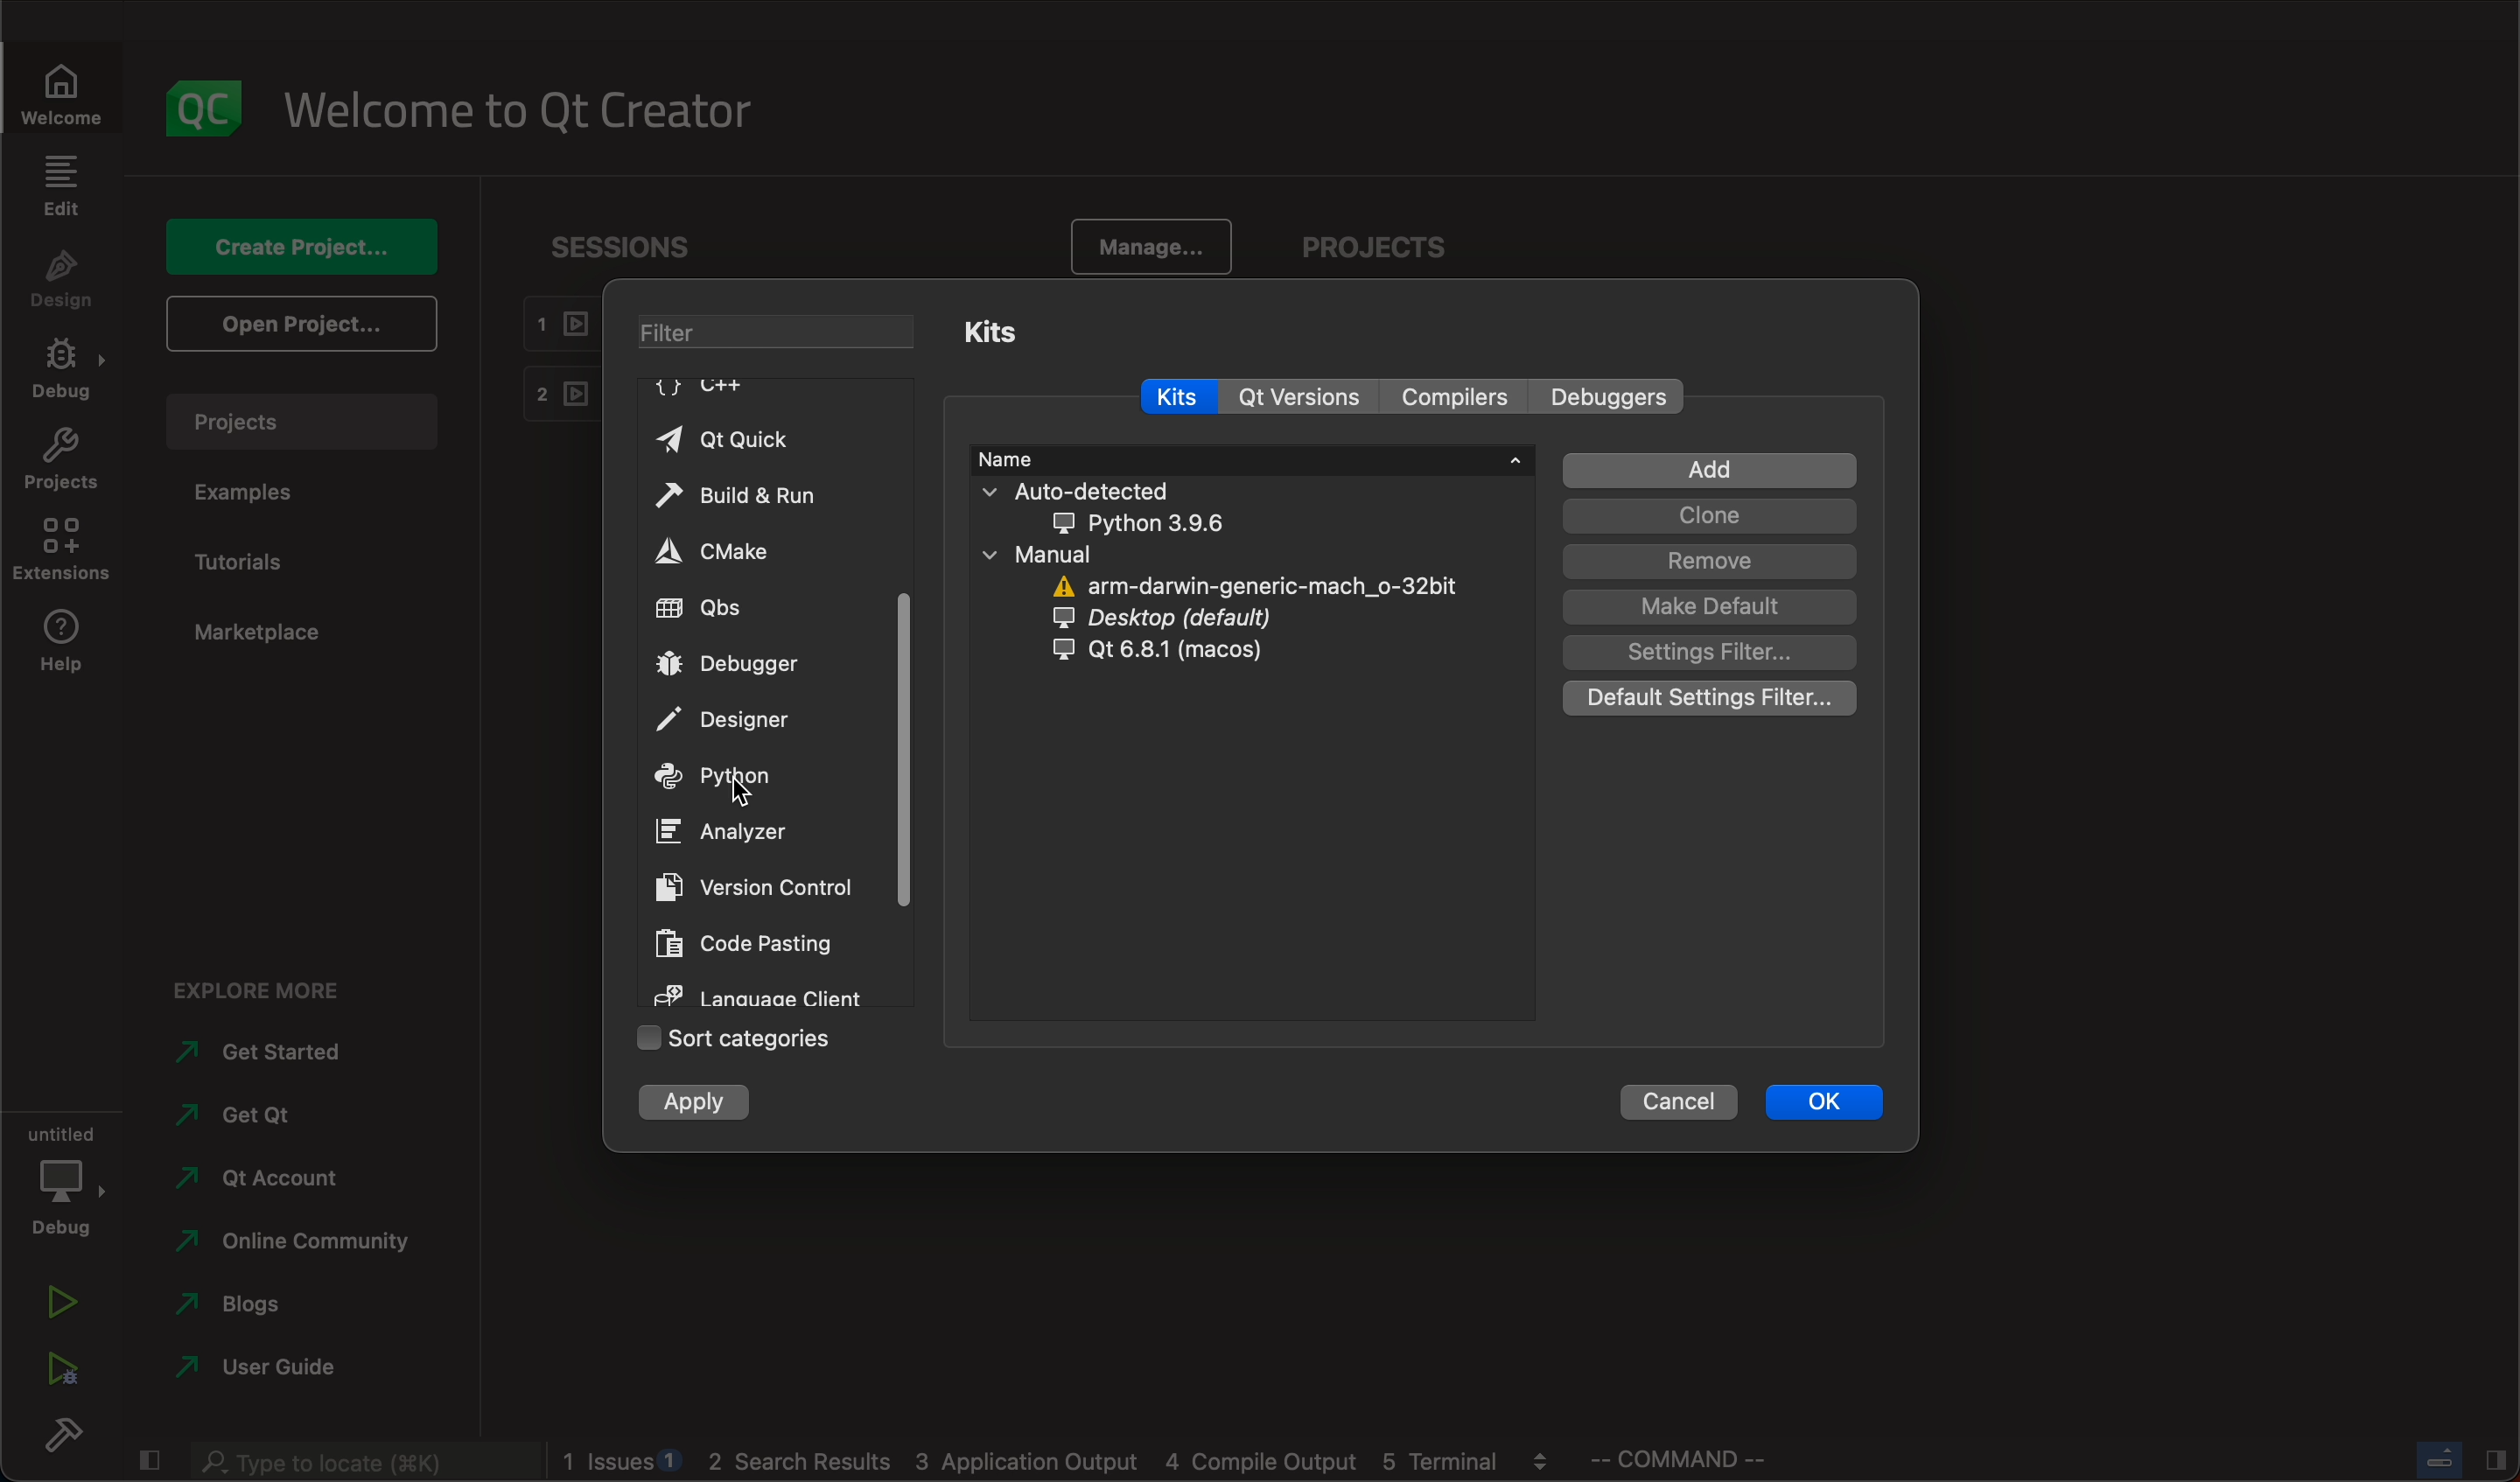 The height and width of the screenshot is (1482, 2520). I want to click on qbs, so click(746, 608).